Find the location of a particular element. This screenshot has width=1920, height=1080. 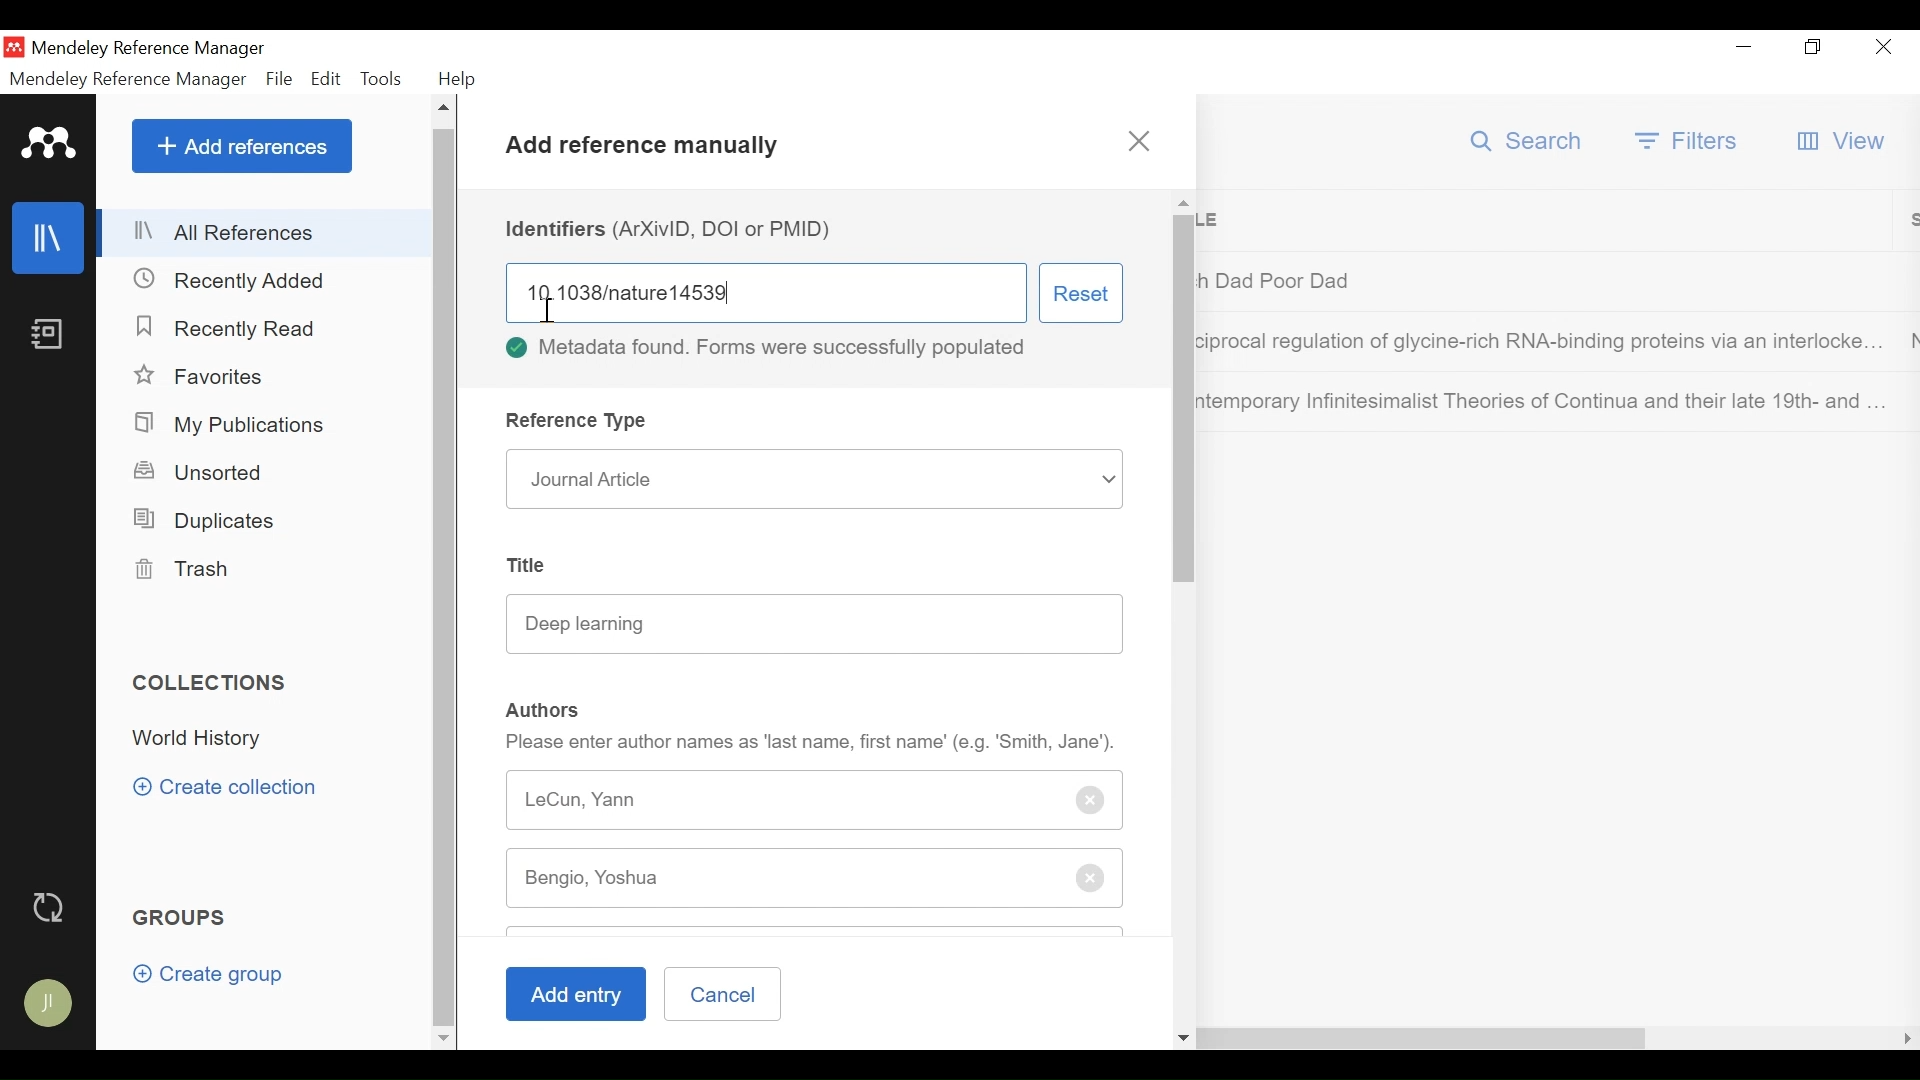

Dad Poor Dad is located at coordinates (1545, 280).